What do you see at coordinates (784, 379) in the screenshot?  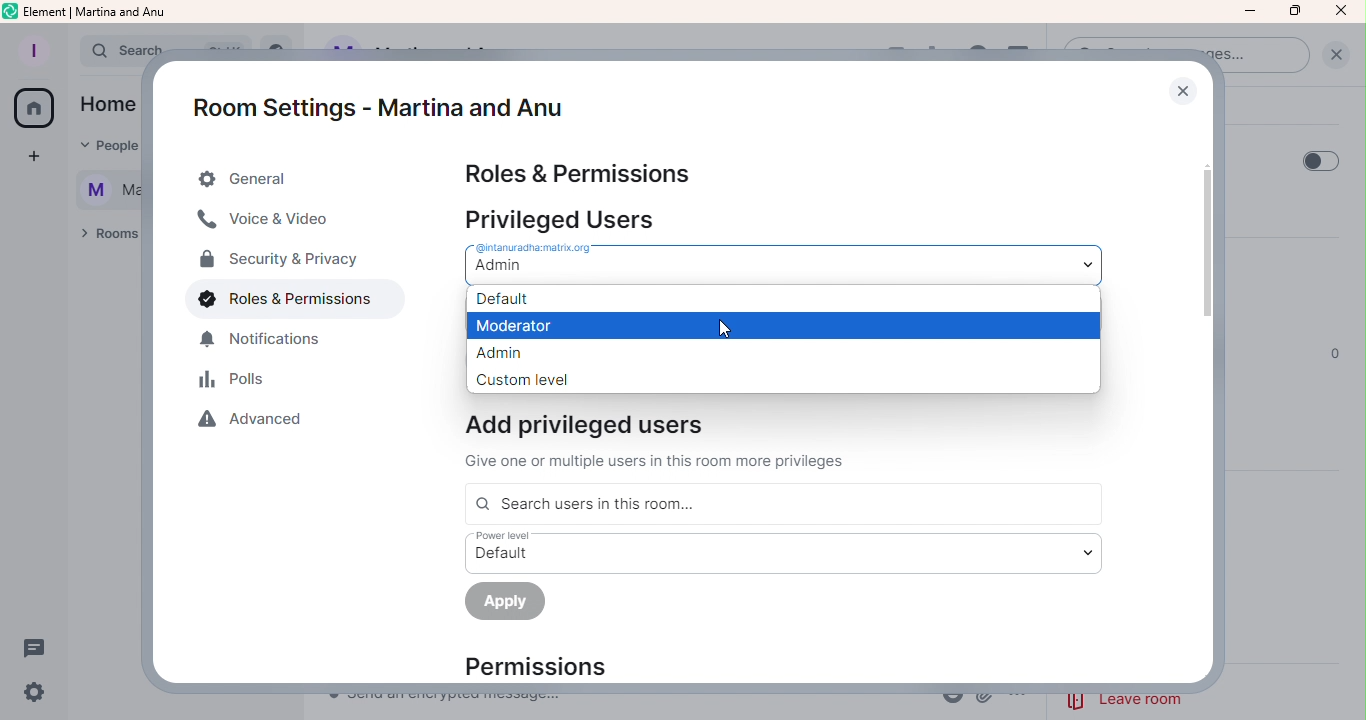 I see `Custom level` at bounding box center [784, 379].